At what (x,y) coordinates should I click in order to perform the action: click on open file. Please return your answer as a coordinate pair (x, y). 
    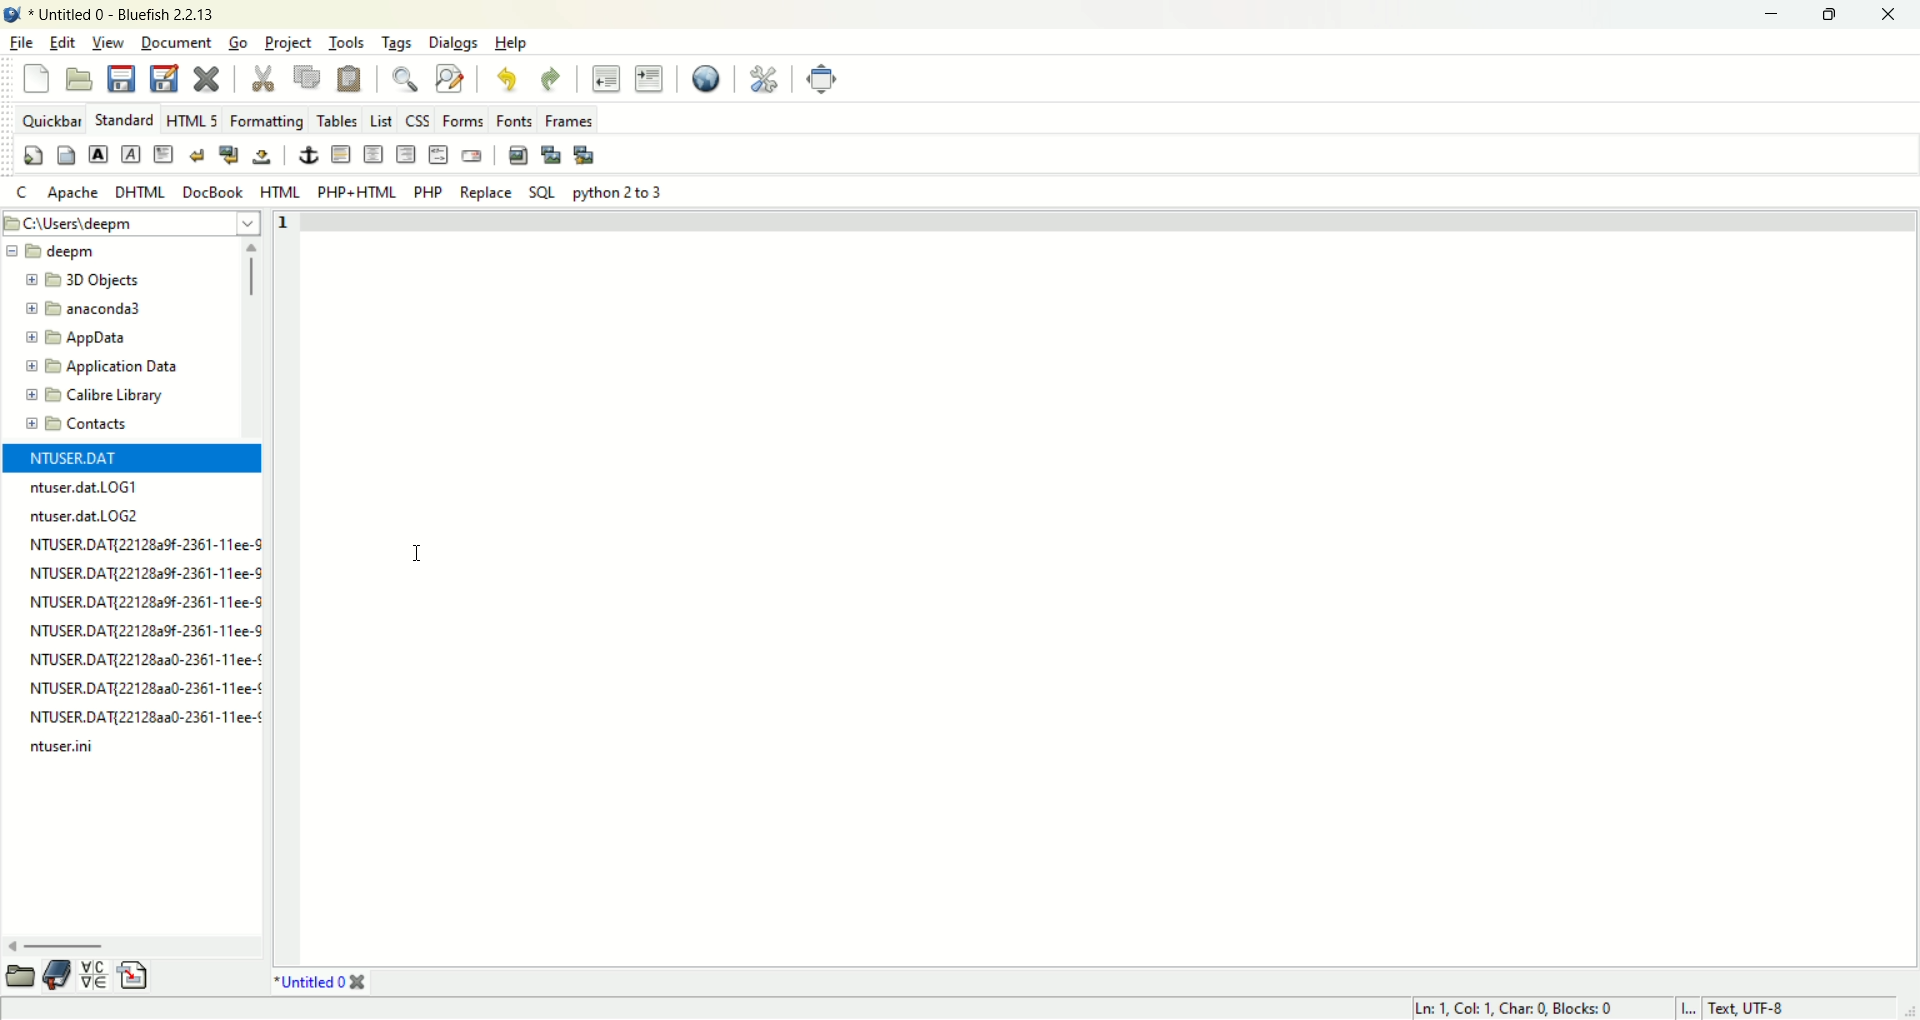
    Looking at the image, I should click on (81, 78).